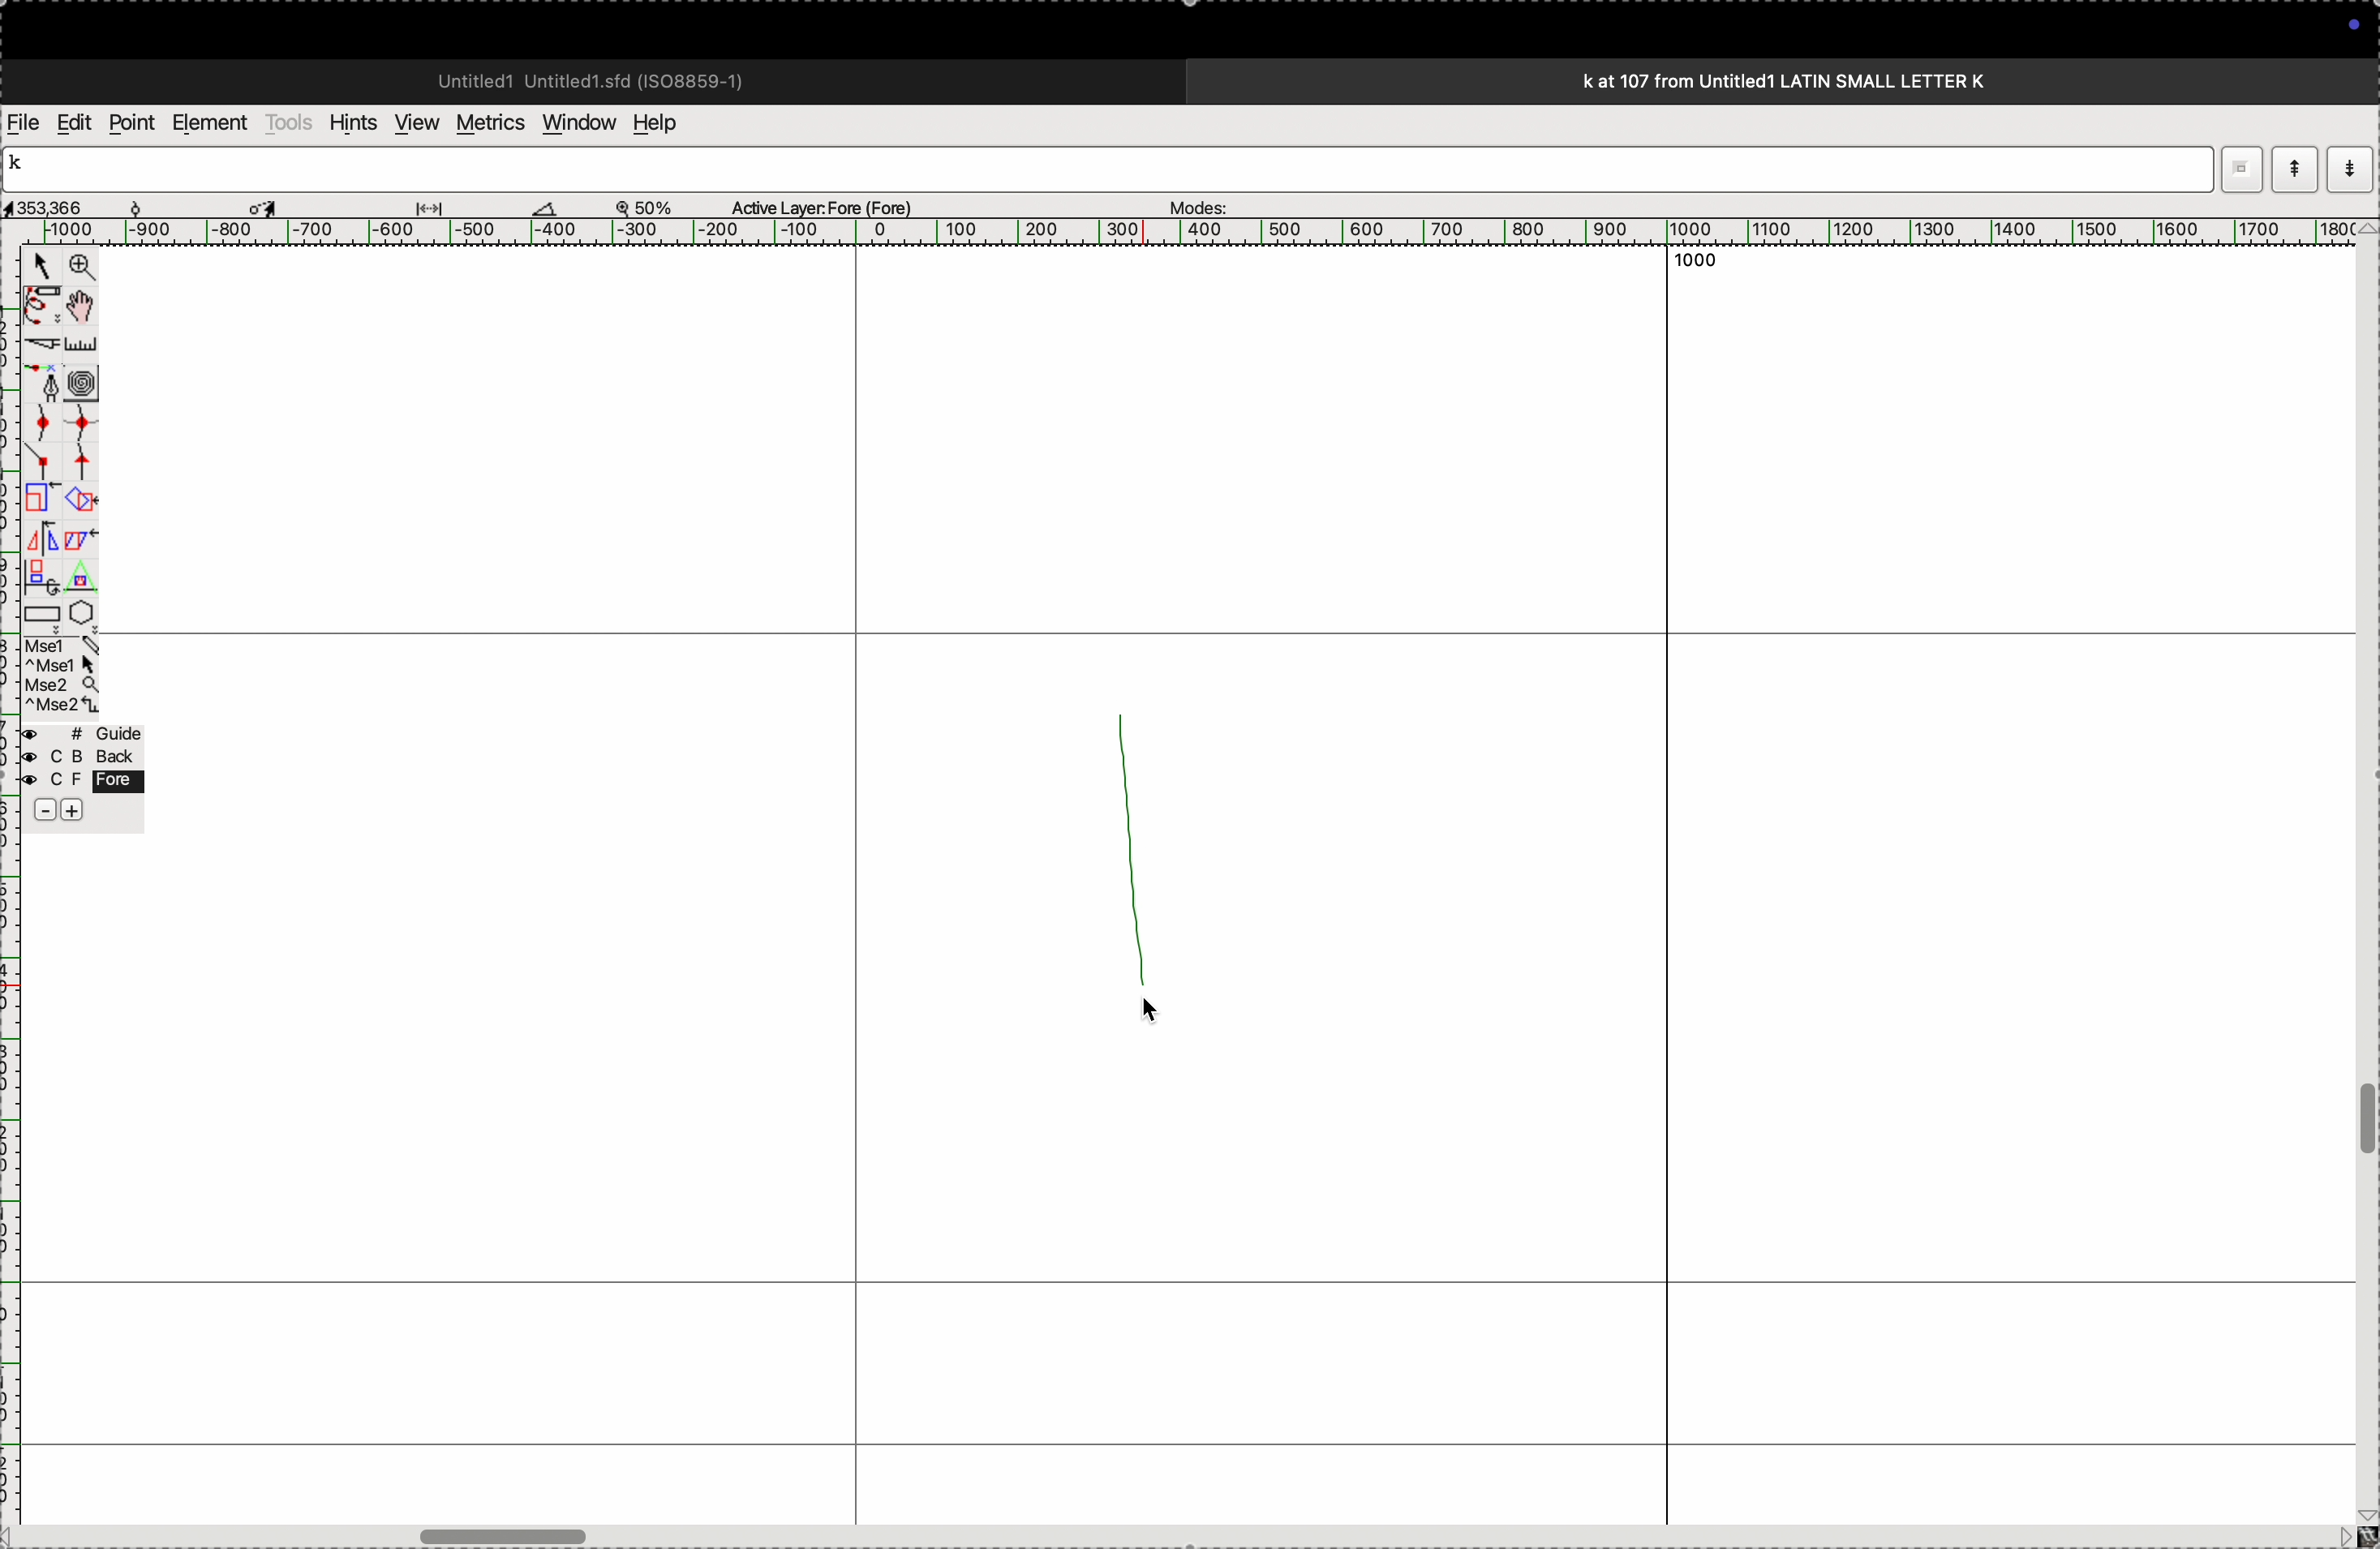  What do you see at coordinates (2294, 168) in the screenshot?
I see `modeup` at bounding box center [2294, 168].